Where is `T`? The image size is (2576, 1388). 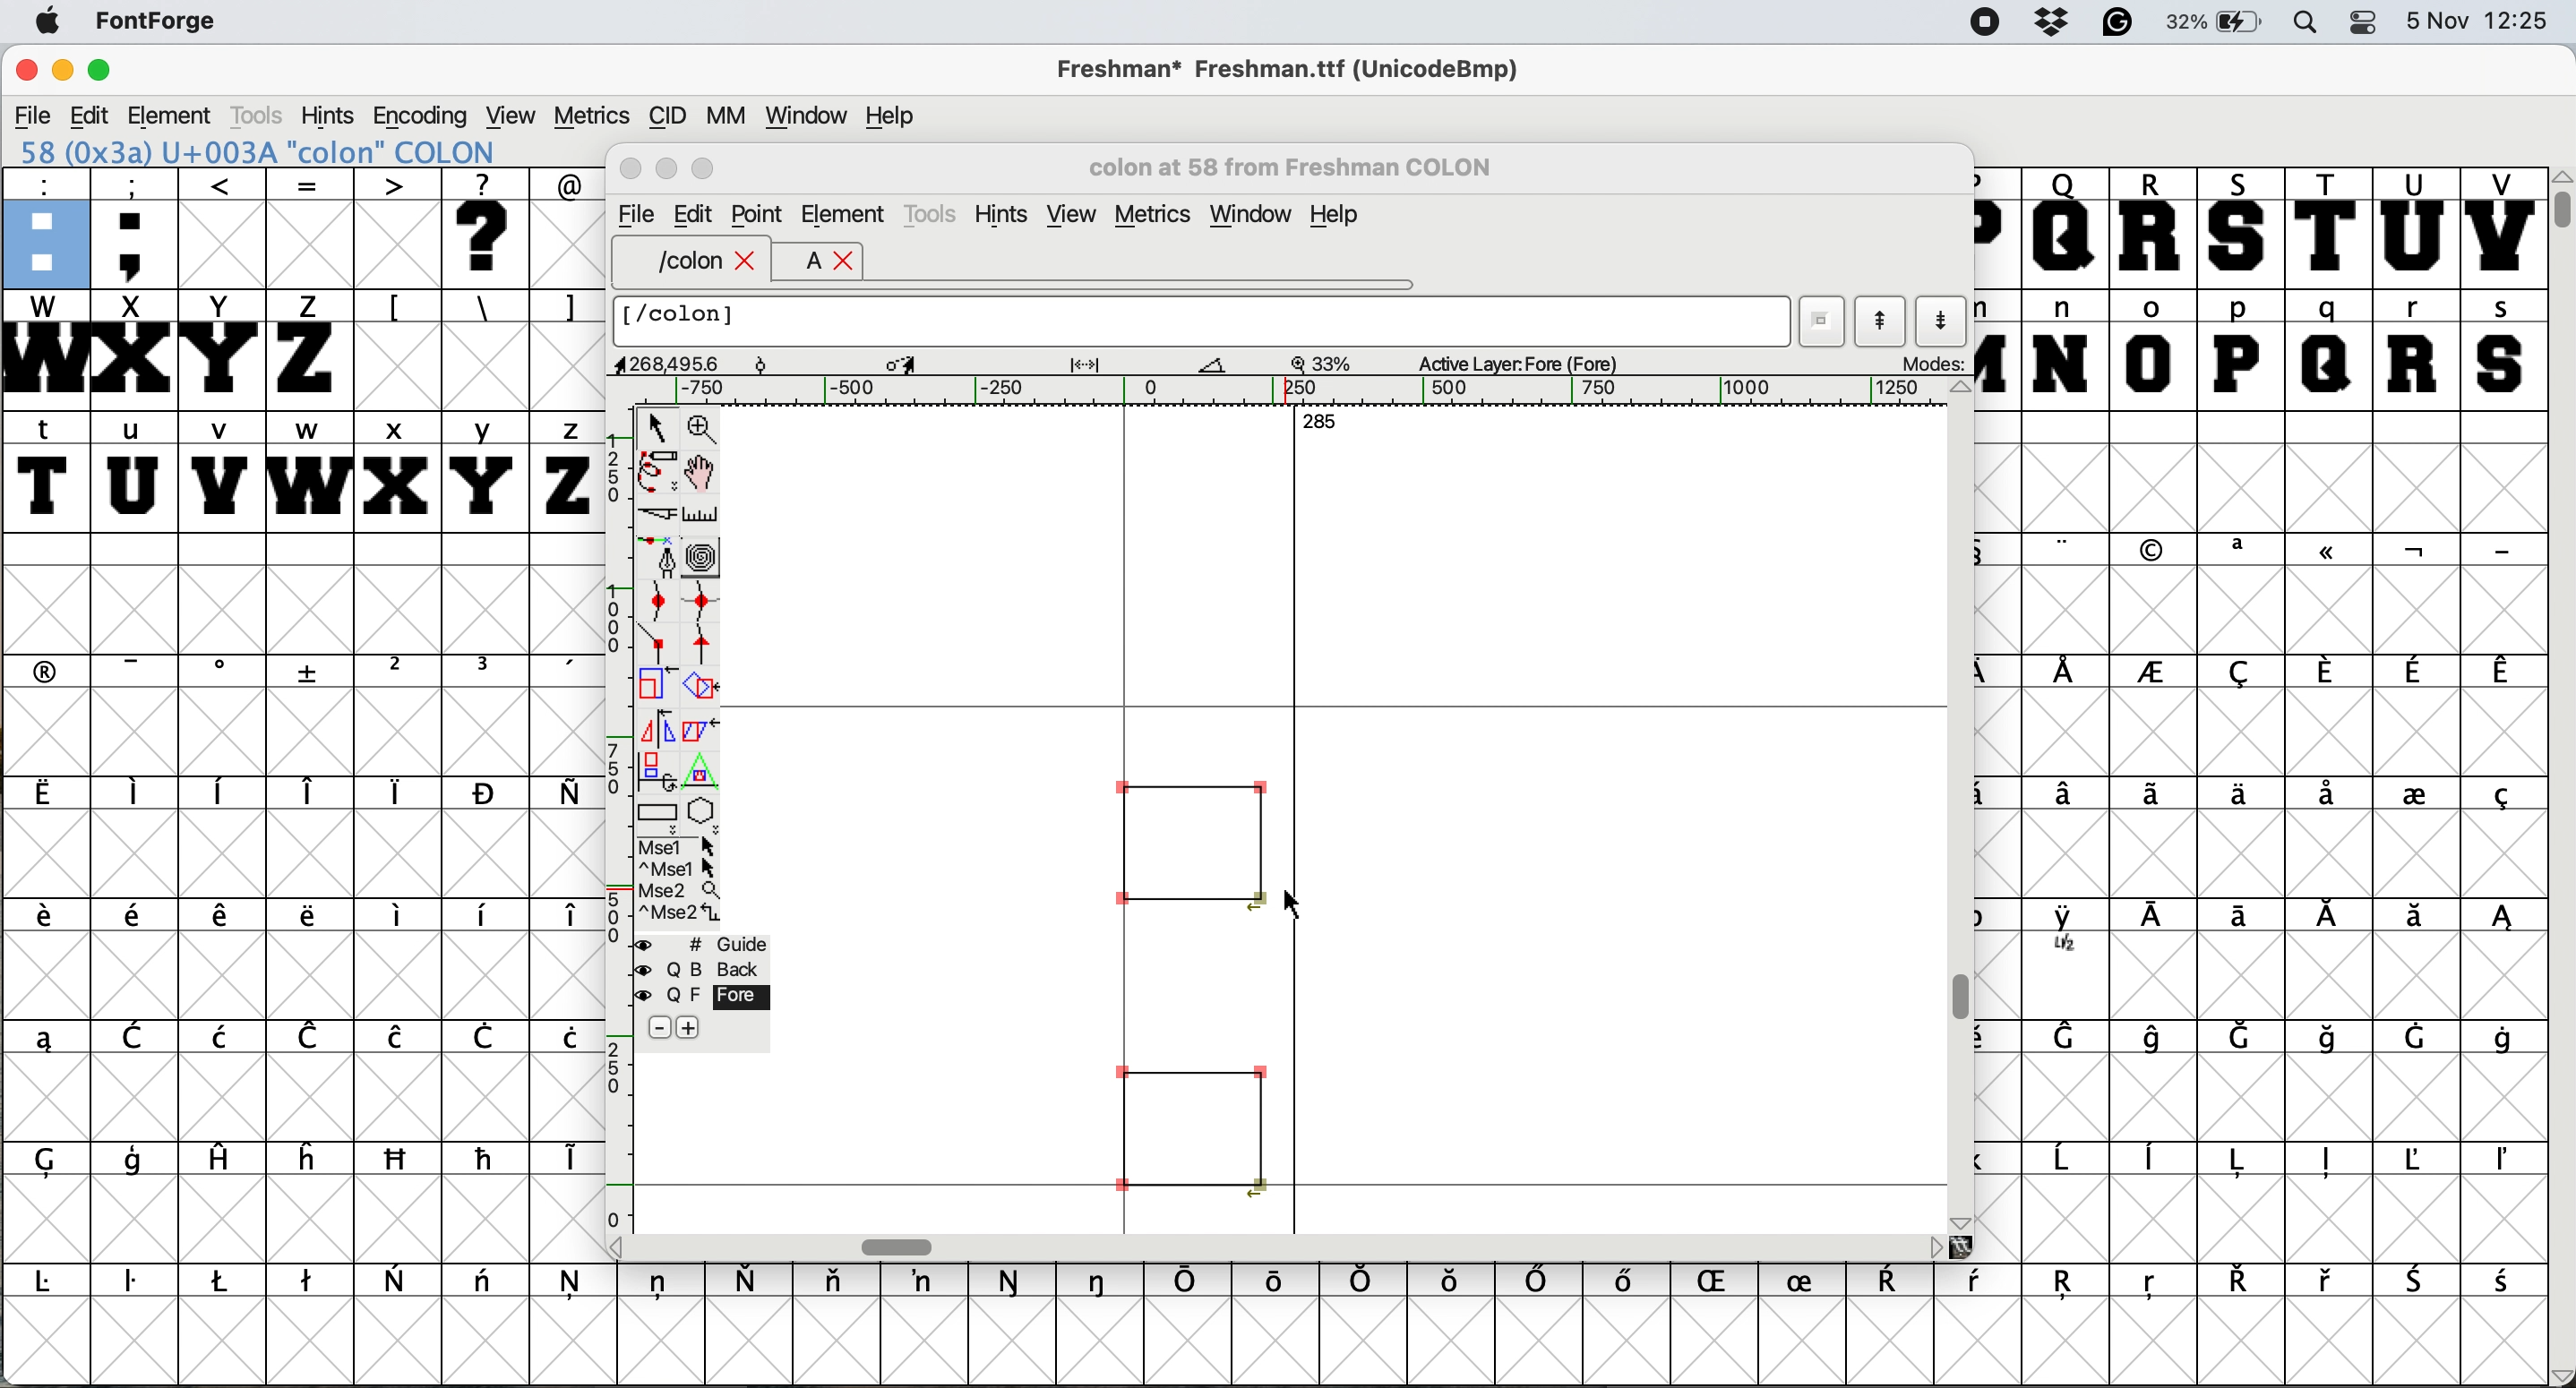
T is located at coordinates (2325, 226).